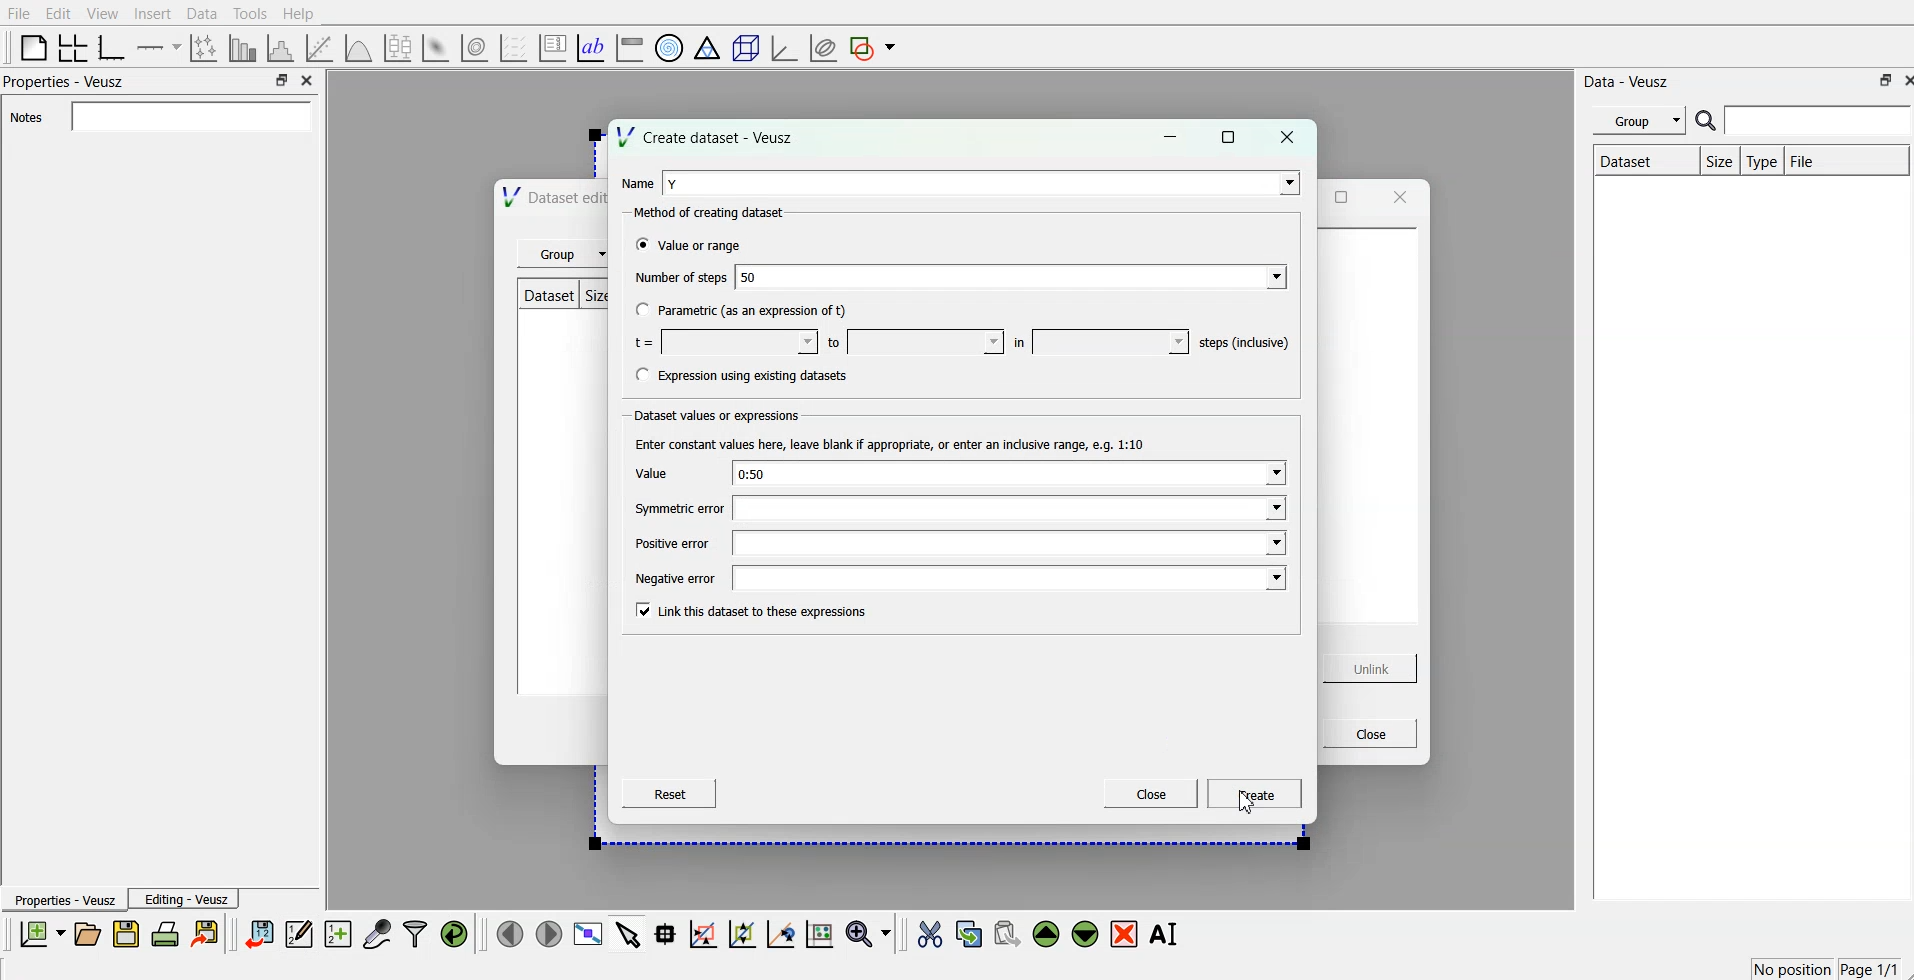 The width and height of the screenshot is (1914, 980). Describe the element at coordinates (1012, 545) in the screenshot. I see `positive error value field` at that location.